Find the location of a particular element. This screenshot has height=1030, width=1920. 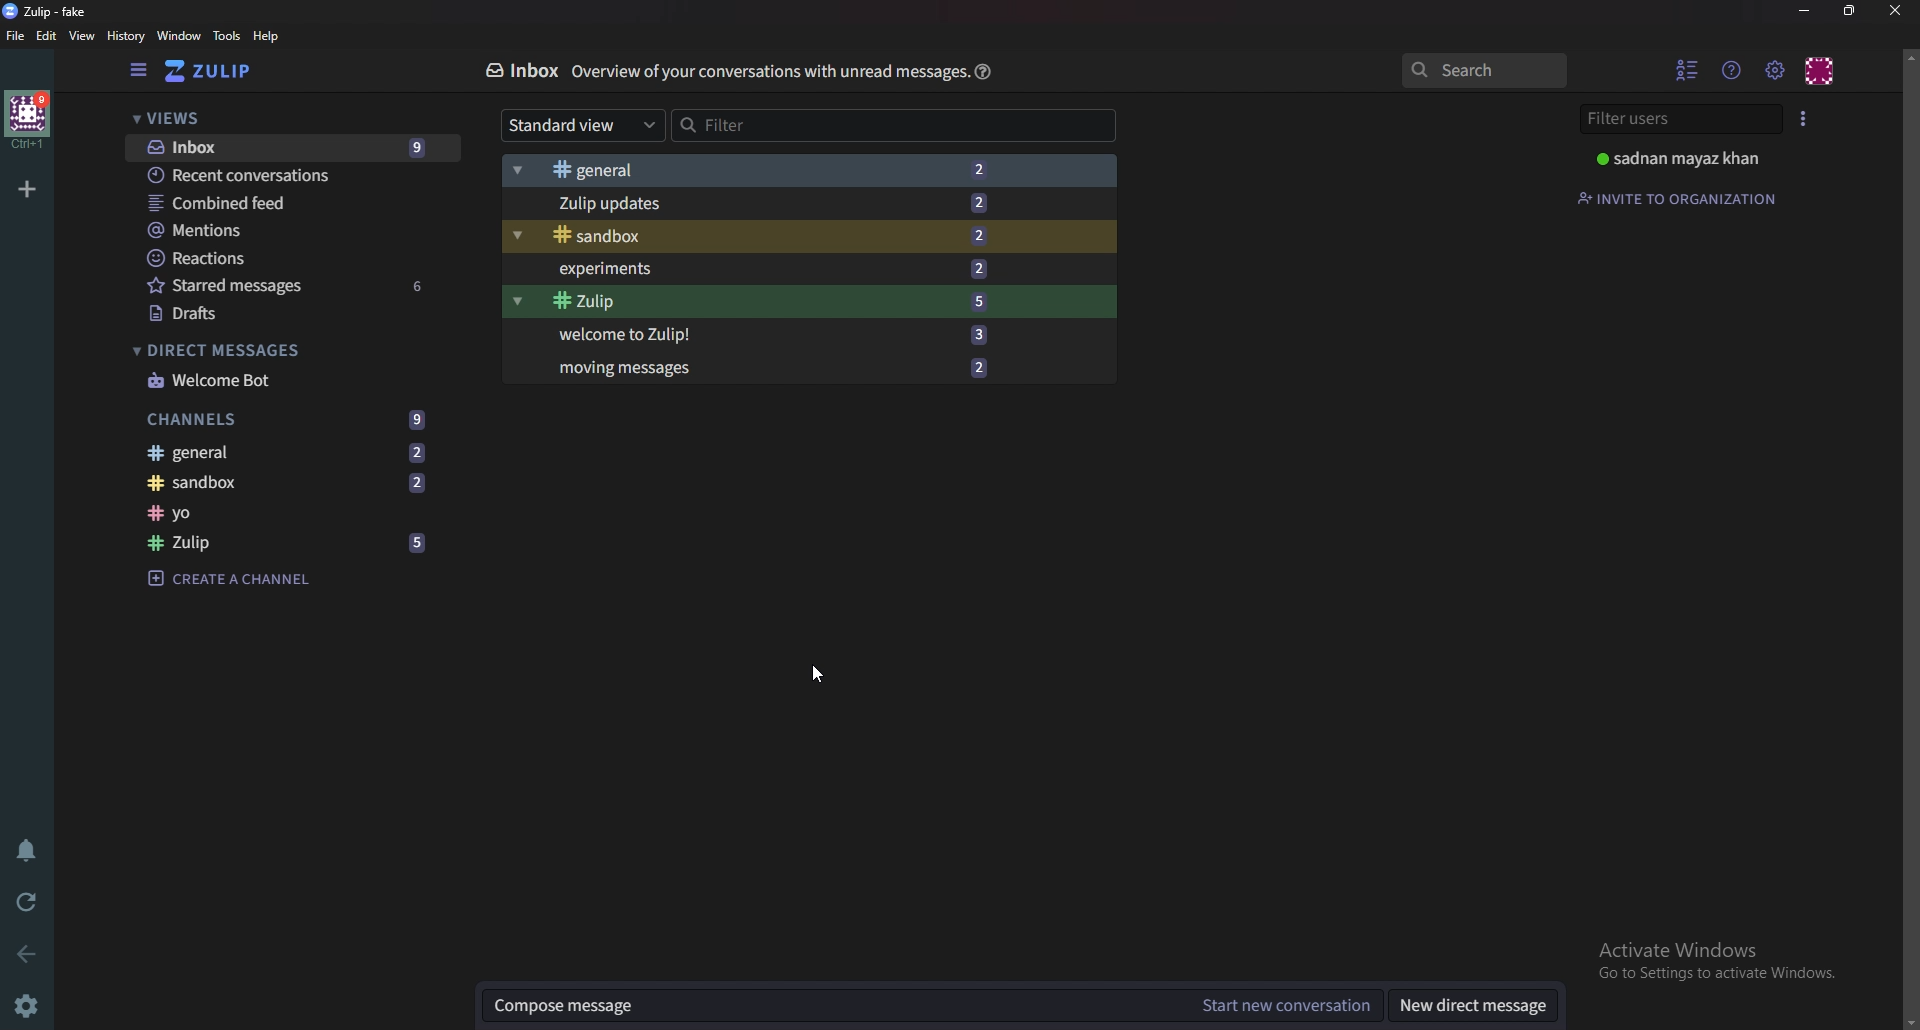

Standard view is located at coordinates (584, 126).